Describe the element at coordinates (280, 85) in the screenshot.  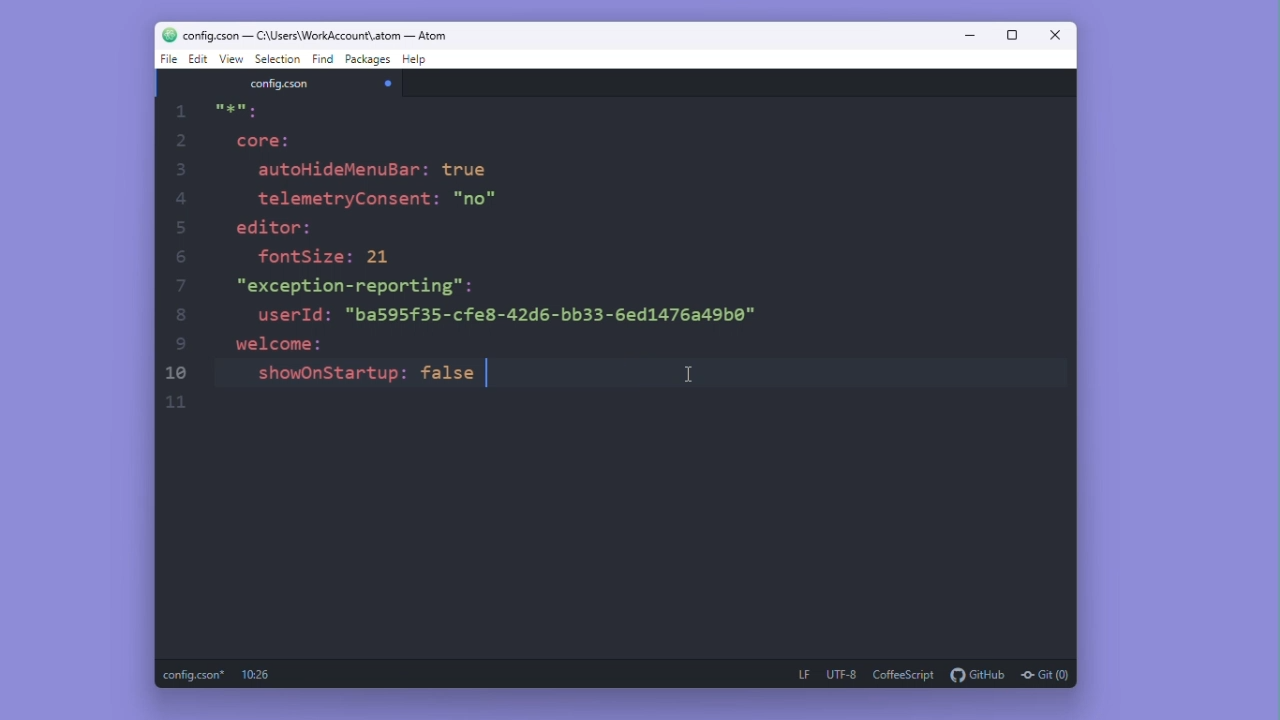
I see `config.cson` at that location.